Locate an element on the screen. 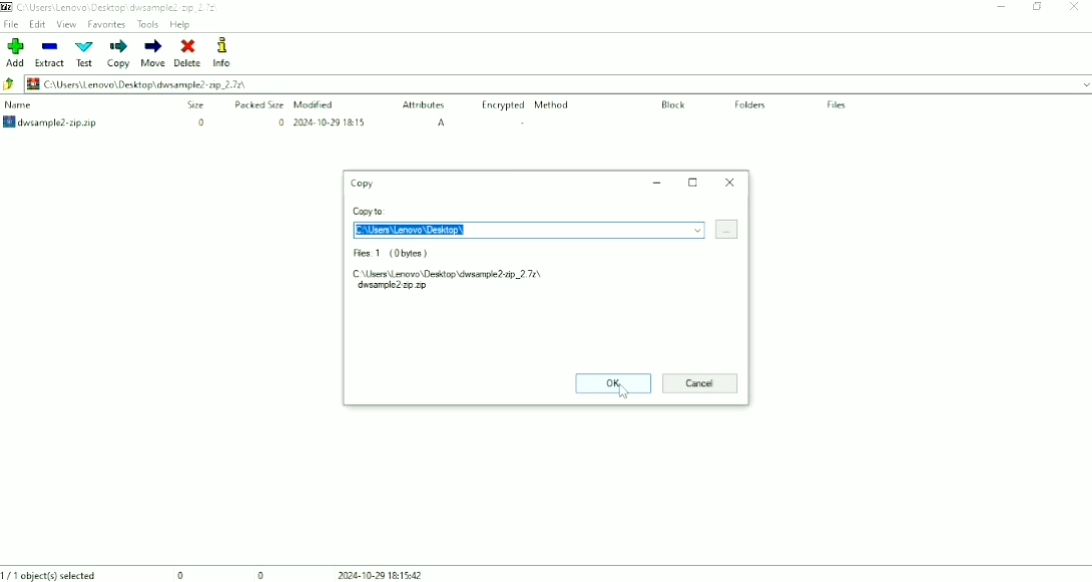 This screenshot has height=582, width=1092. Copy to location is located at coordinates (530, 231).